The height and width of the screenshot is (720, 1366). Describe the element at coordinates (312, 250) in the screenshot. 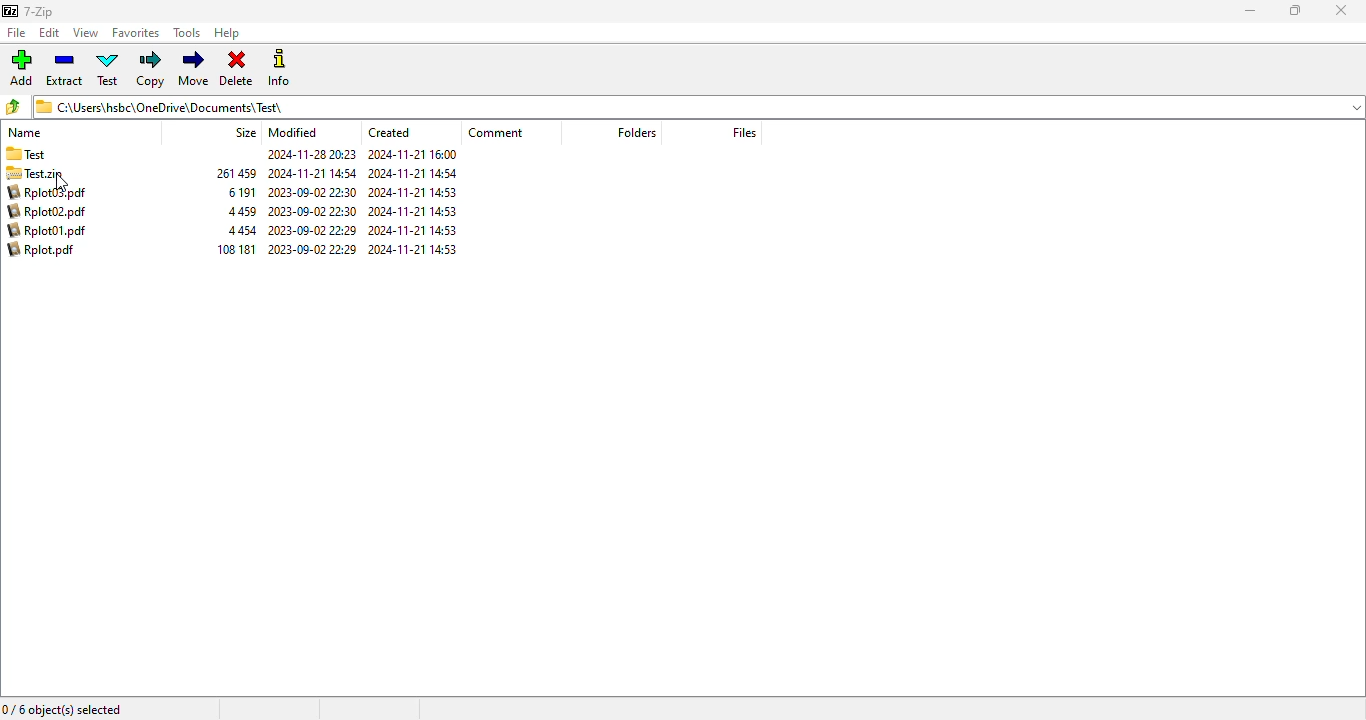

I see `2023-09-02 22:30` at that location.